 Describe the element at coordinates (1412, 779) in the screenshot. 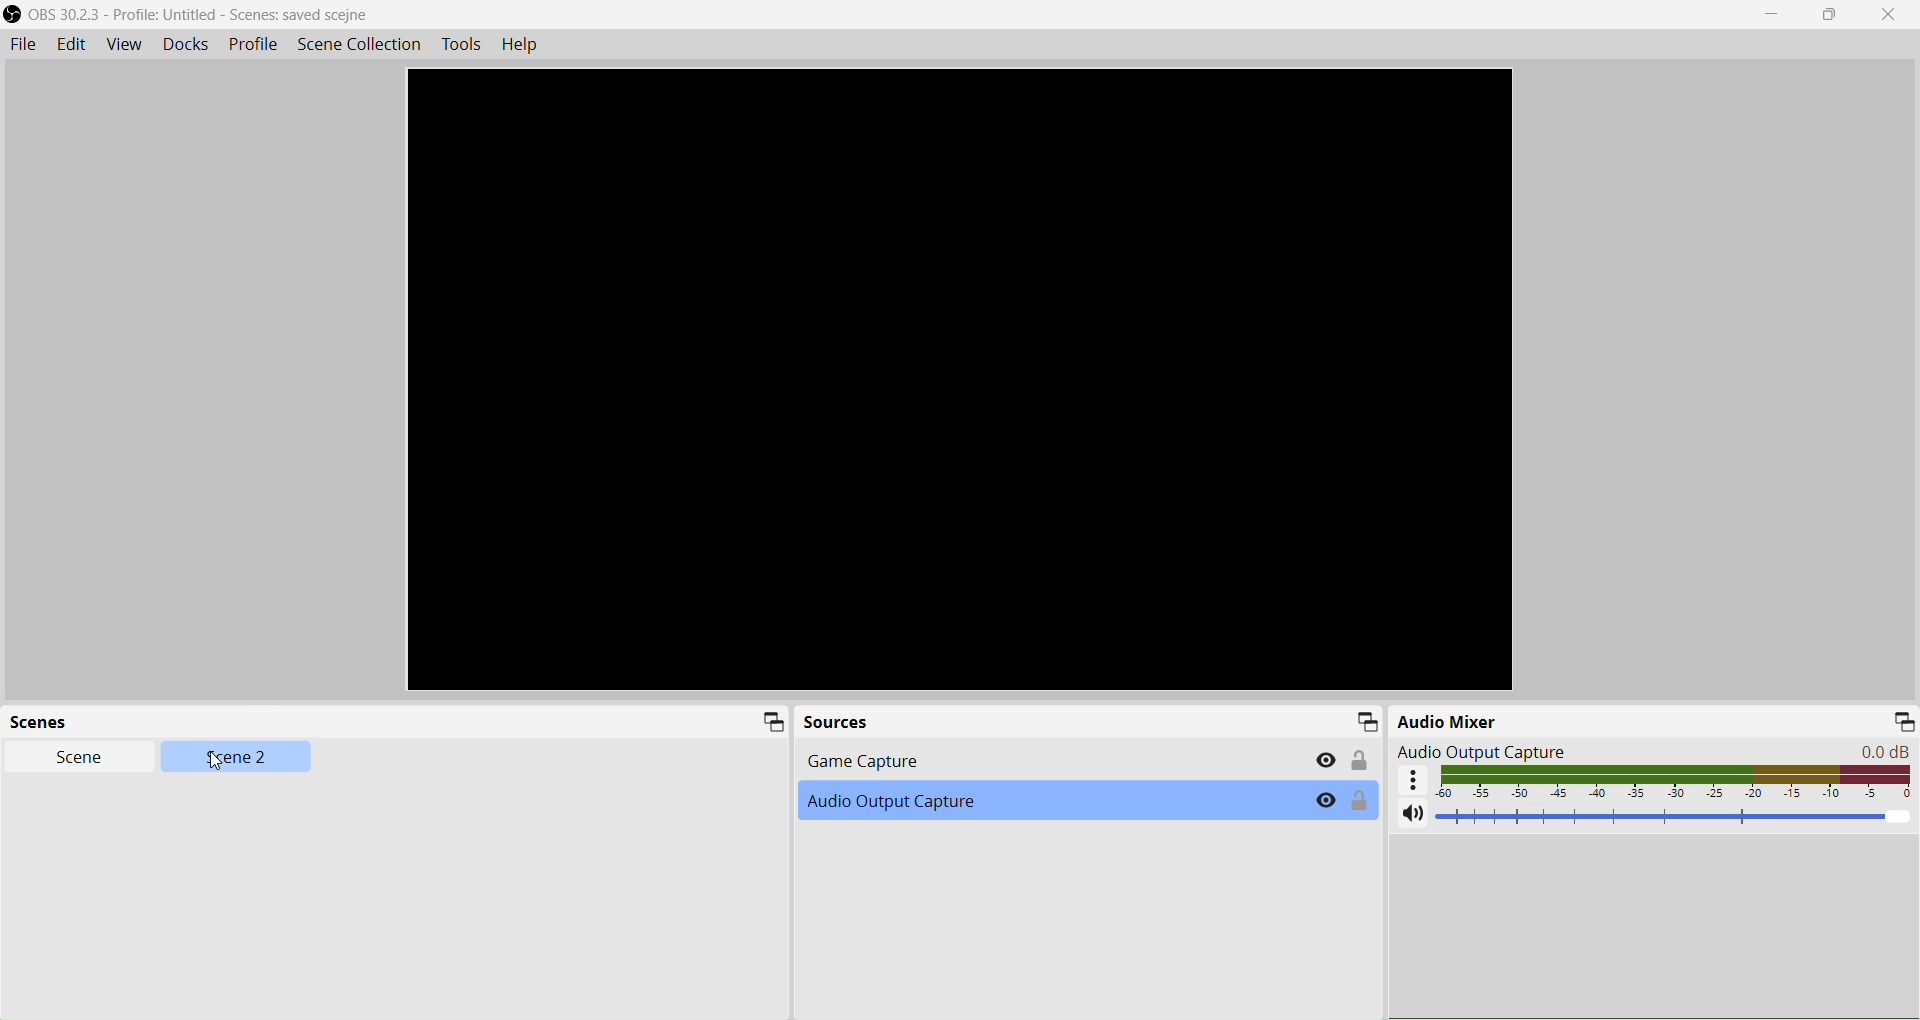

I see `More` at that location.